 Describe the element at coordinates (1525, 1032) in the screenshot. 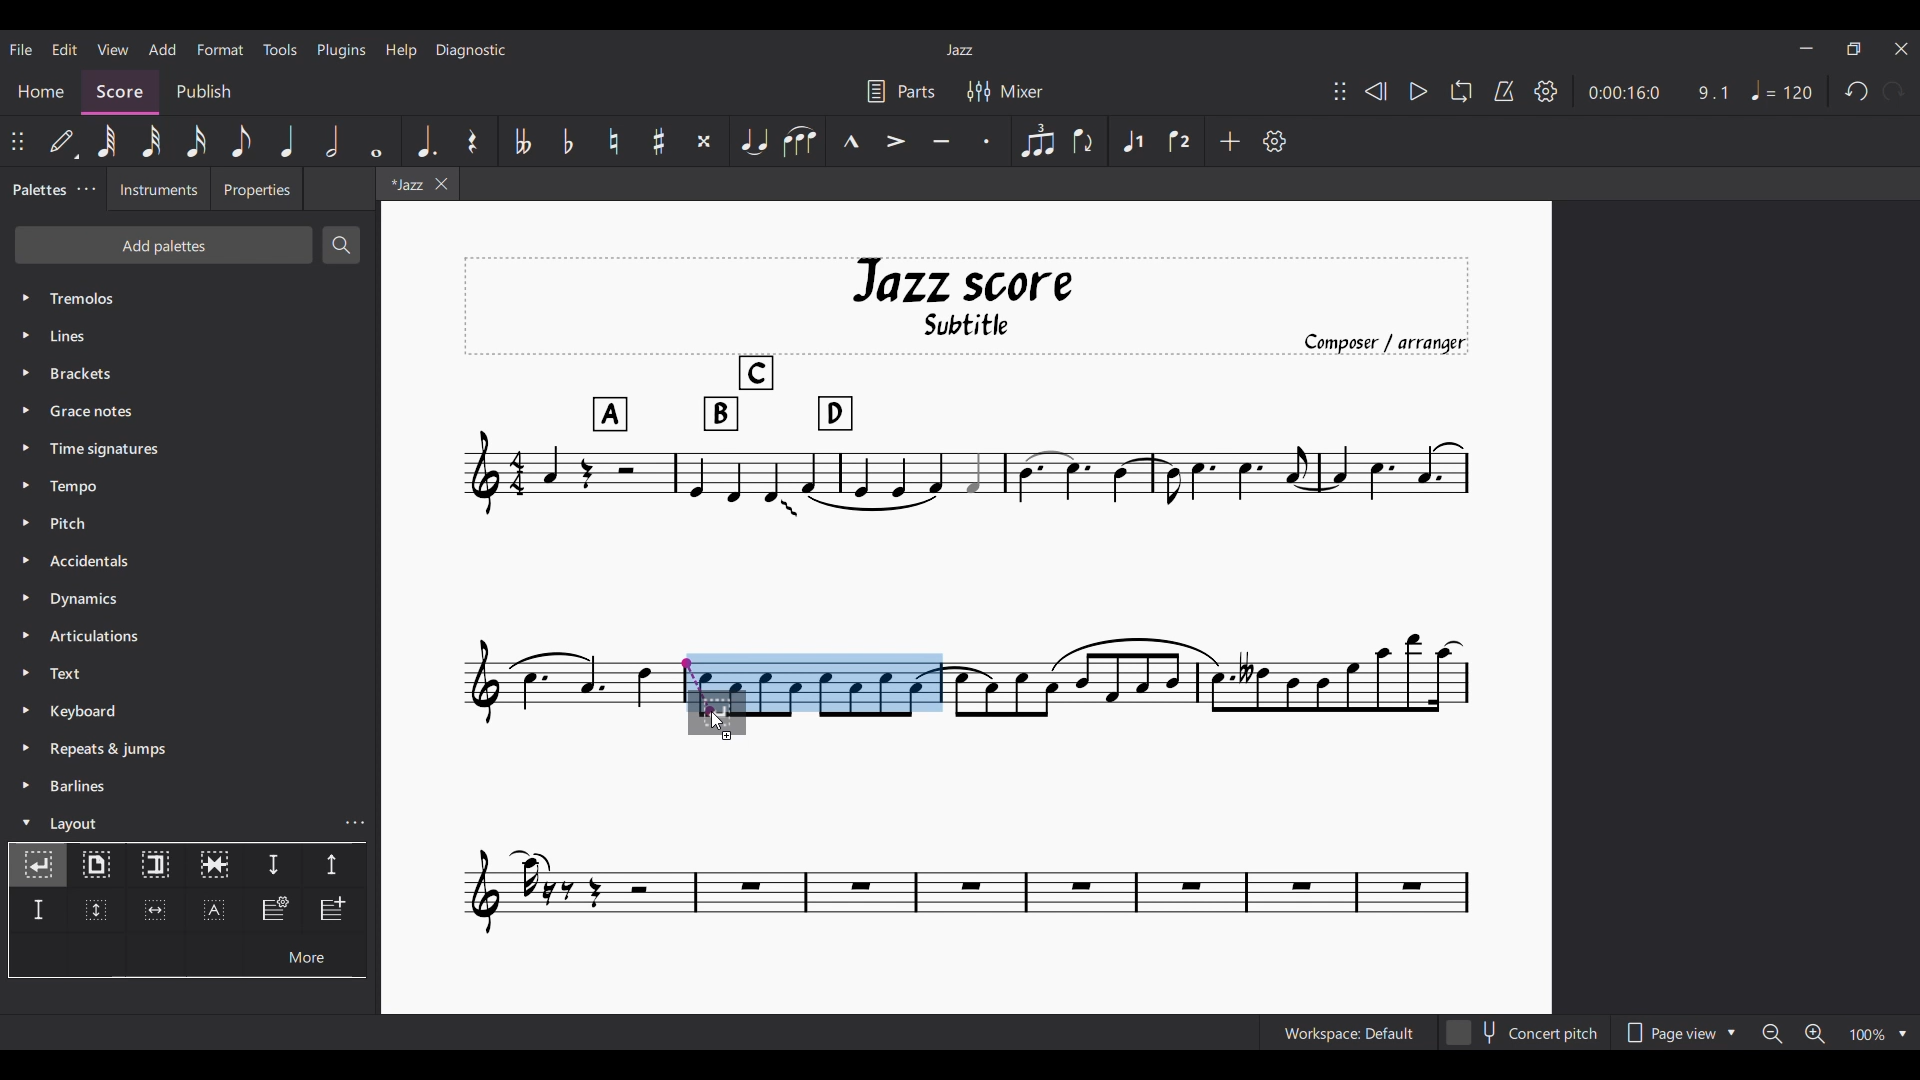

I see `Concert pitch toggle` at that location.